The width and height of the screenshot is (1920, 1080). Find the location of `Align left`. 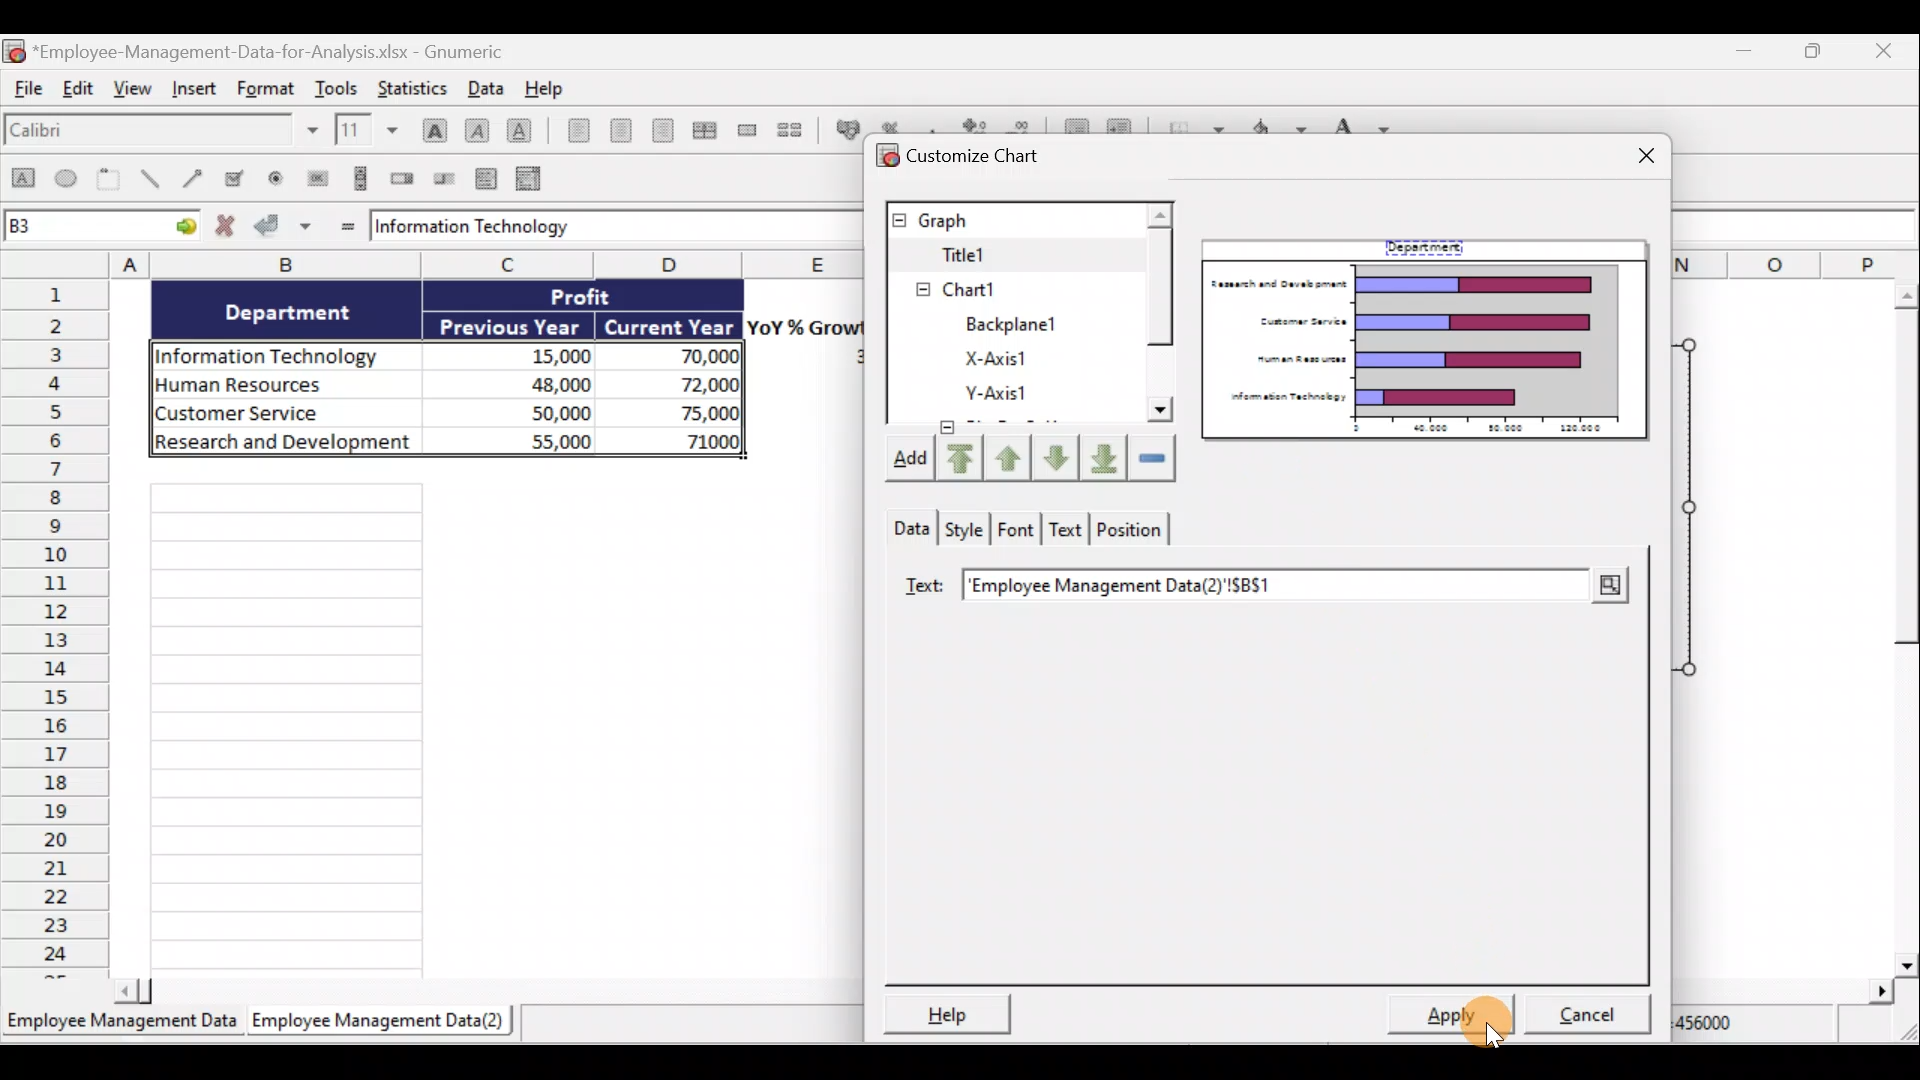

Align left is located at coordinates (572, 134).